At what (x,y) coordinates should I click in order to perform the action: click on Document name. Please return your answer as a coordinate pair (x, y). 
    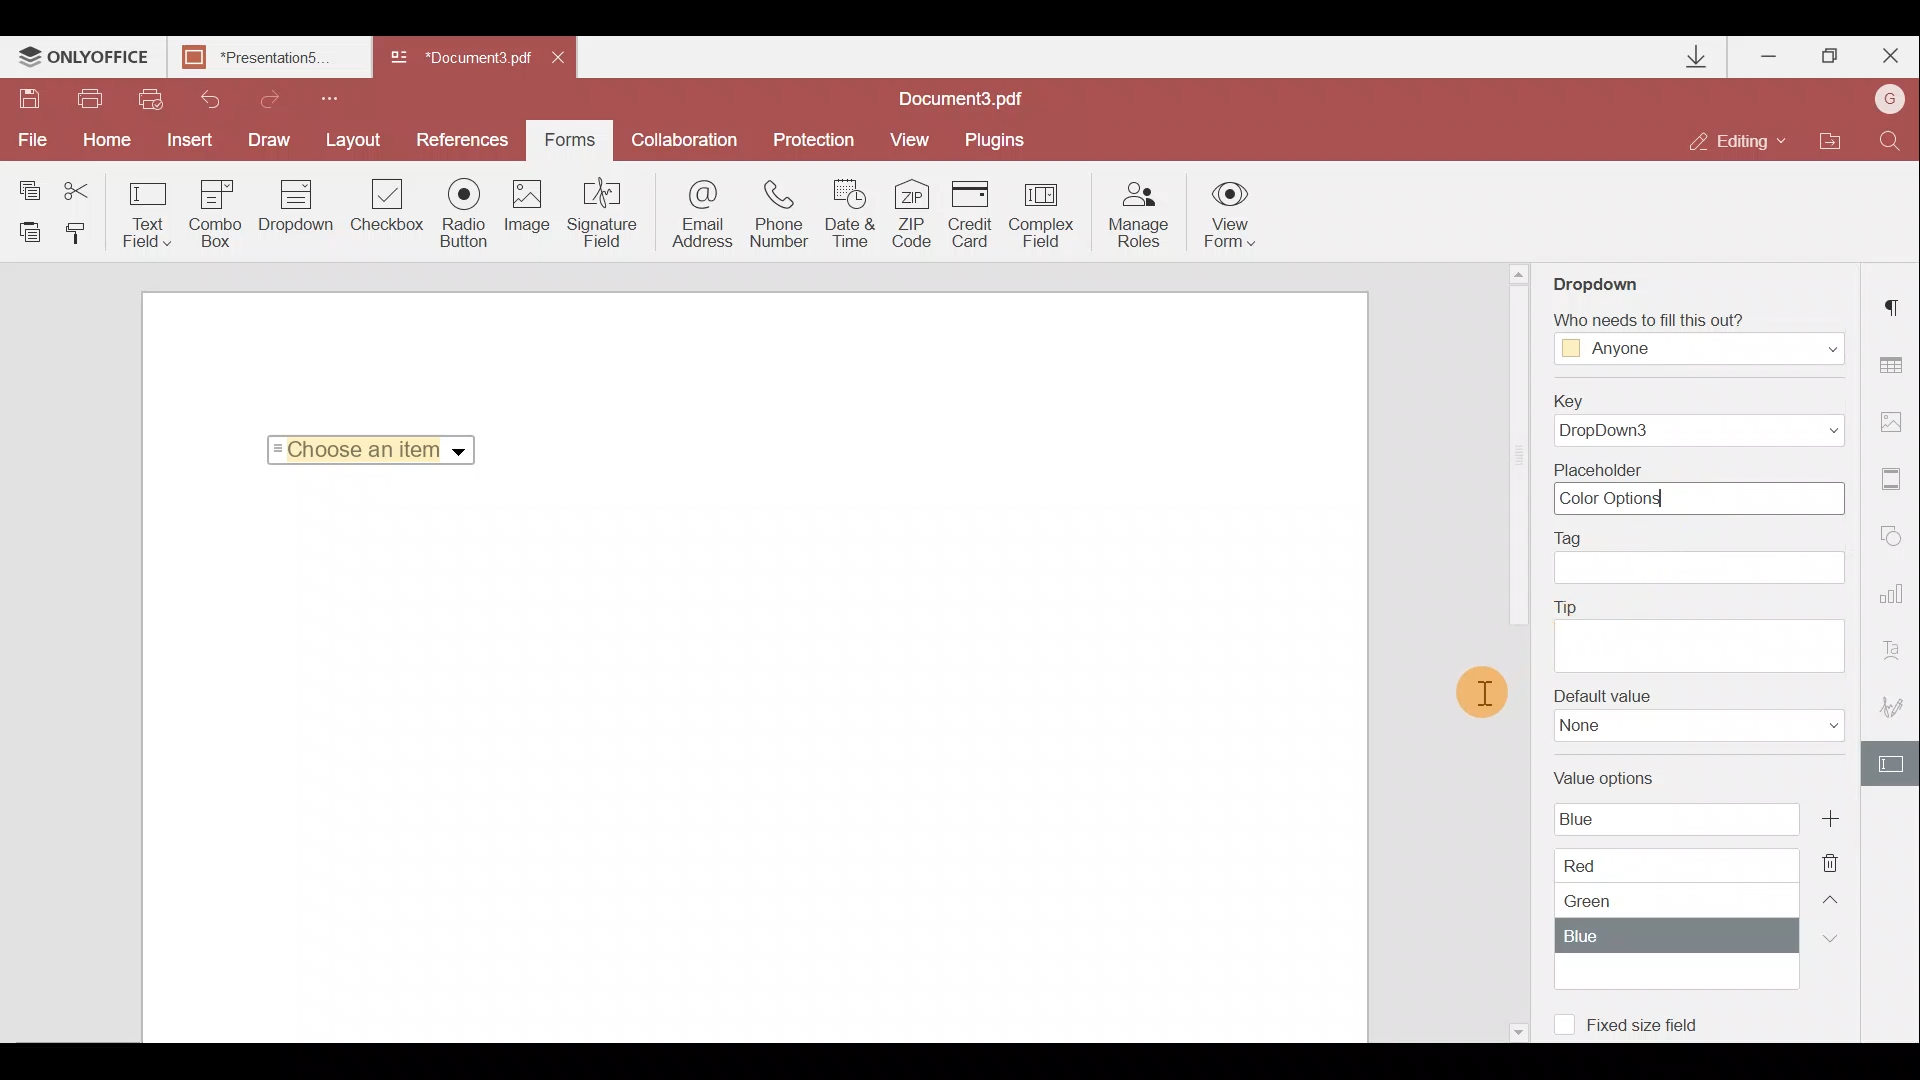
    Looking at the image, I should click on (458, 59).